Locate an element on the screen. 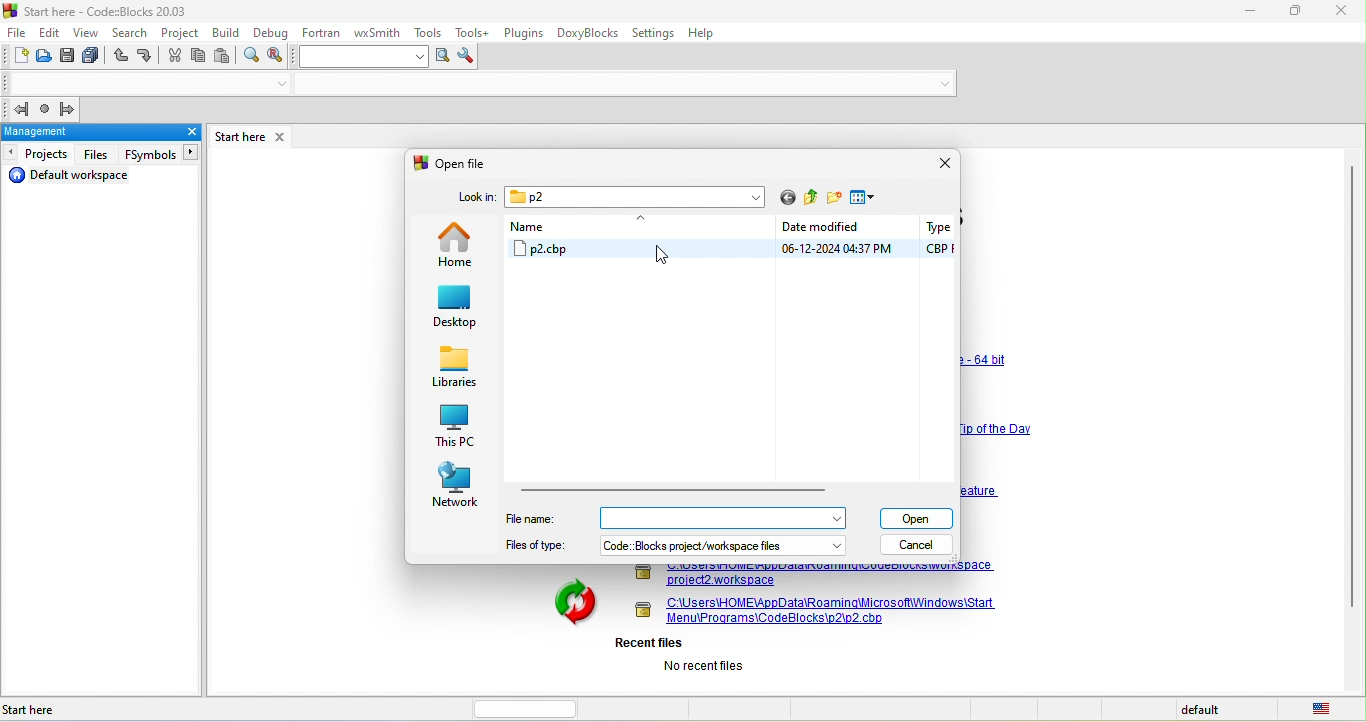  file is located at coordinates (18, 32).